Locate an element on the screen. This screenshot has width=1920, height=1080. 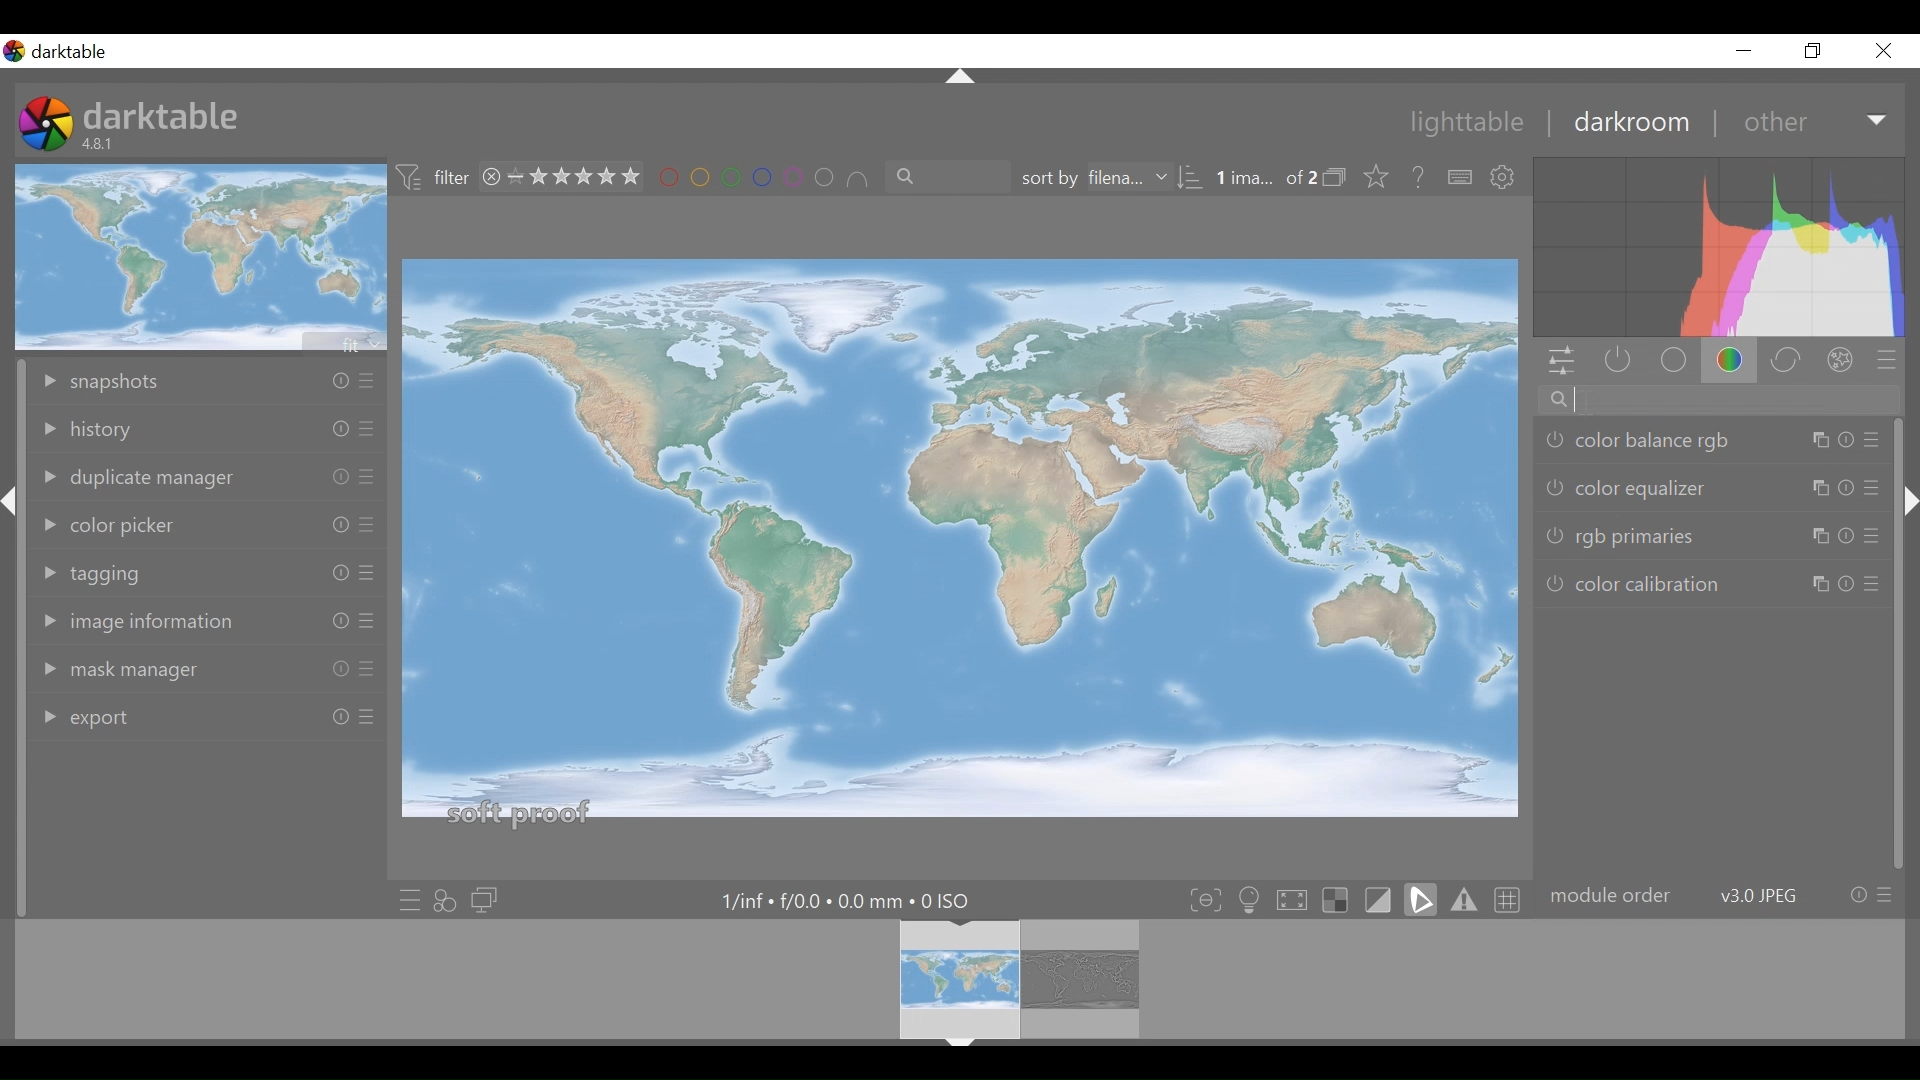
toggle indication of raw overexposure is located at coordinates (1335, 898).